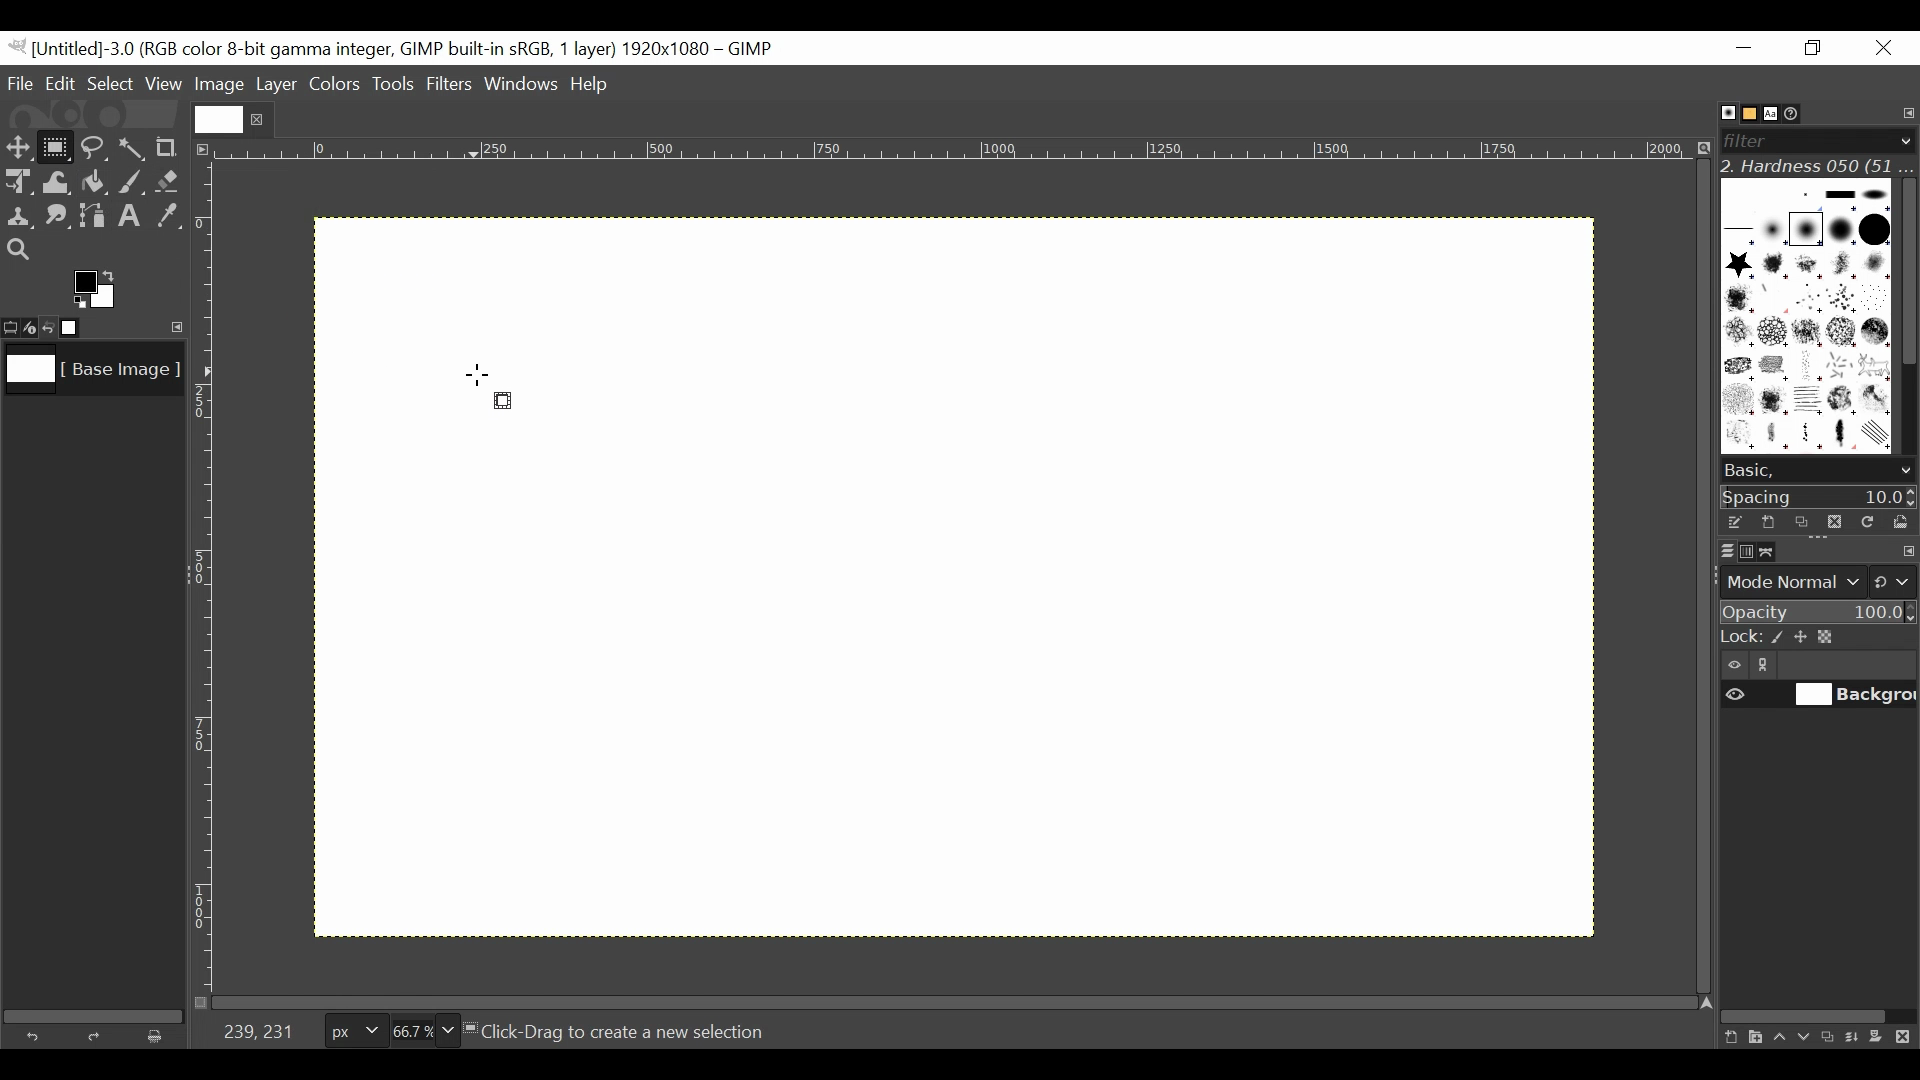 This screenshot has width=1920, height=1080. What do you see at coordinates (1774, 112) in the screenshot?
I see `Fonts` at bounding box center [1774, 112].